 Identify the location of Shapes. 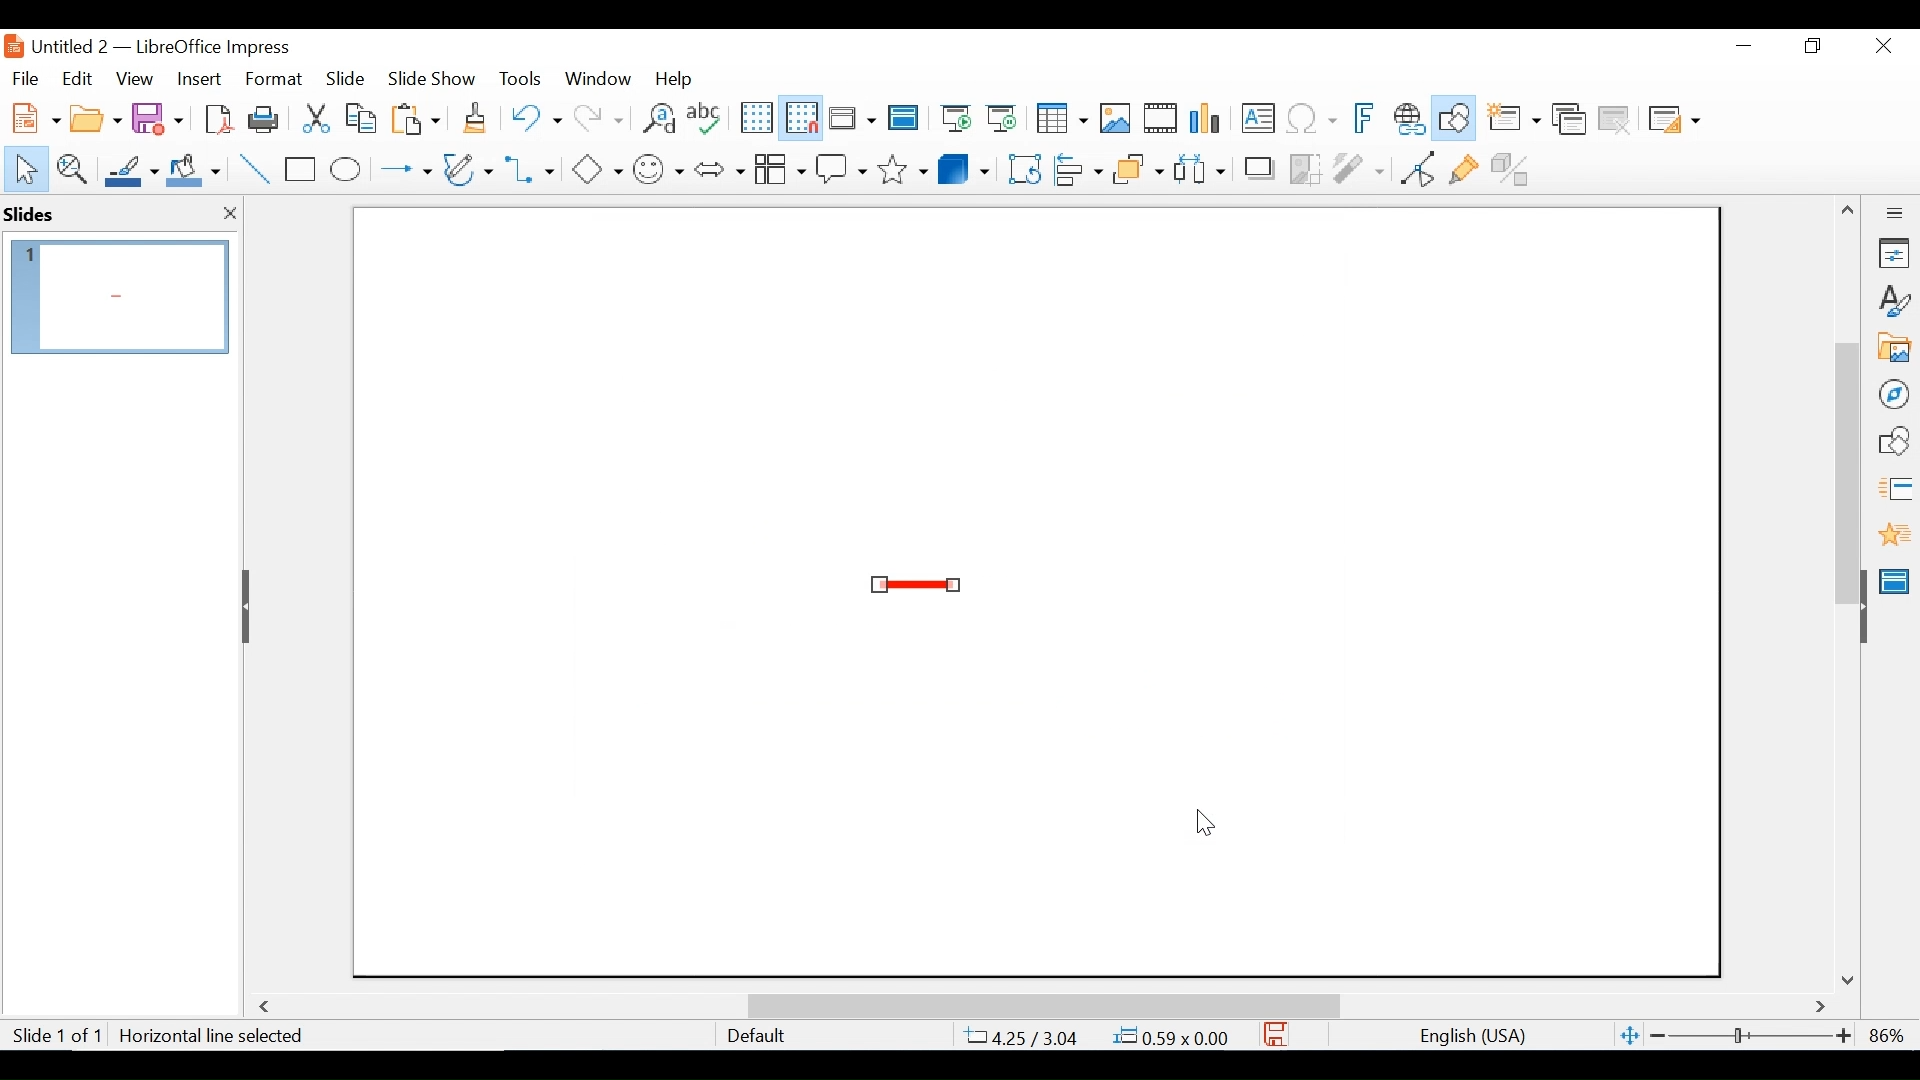
(1894, 441).